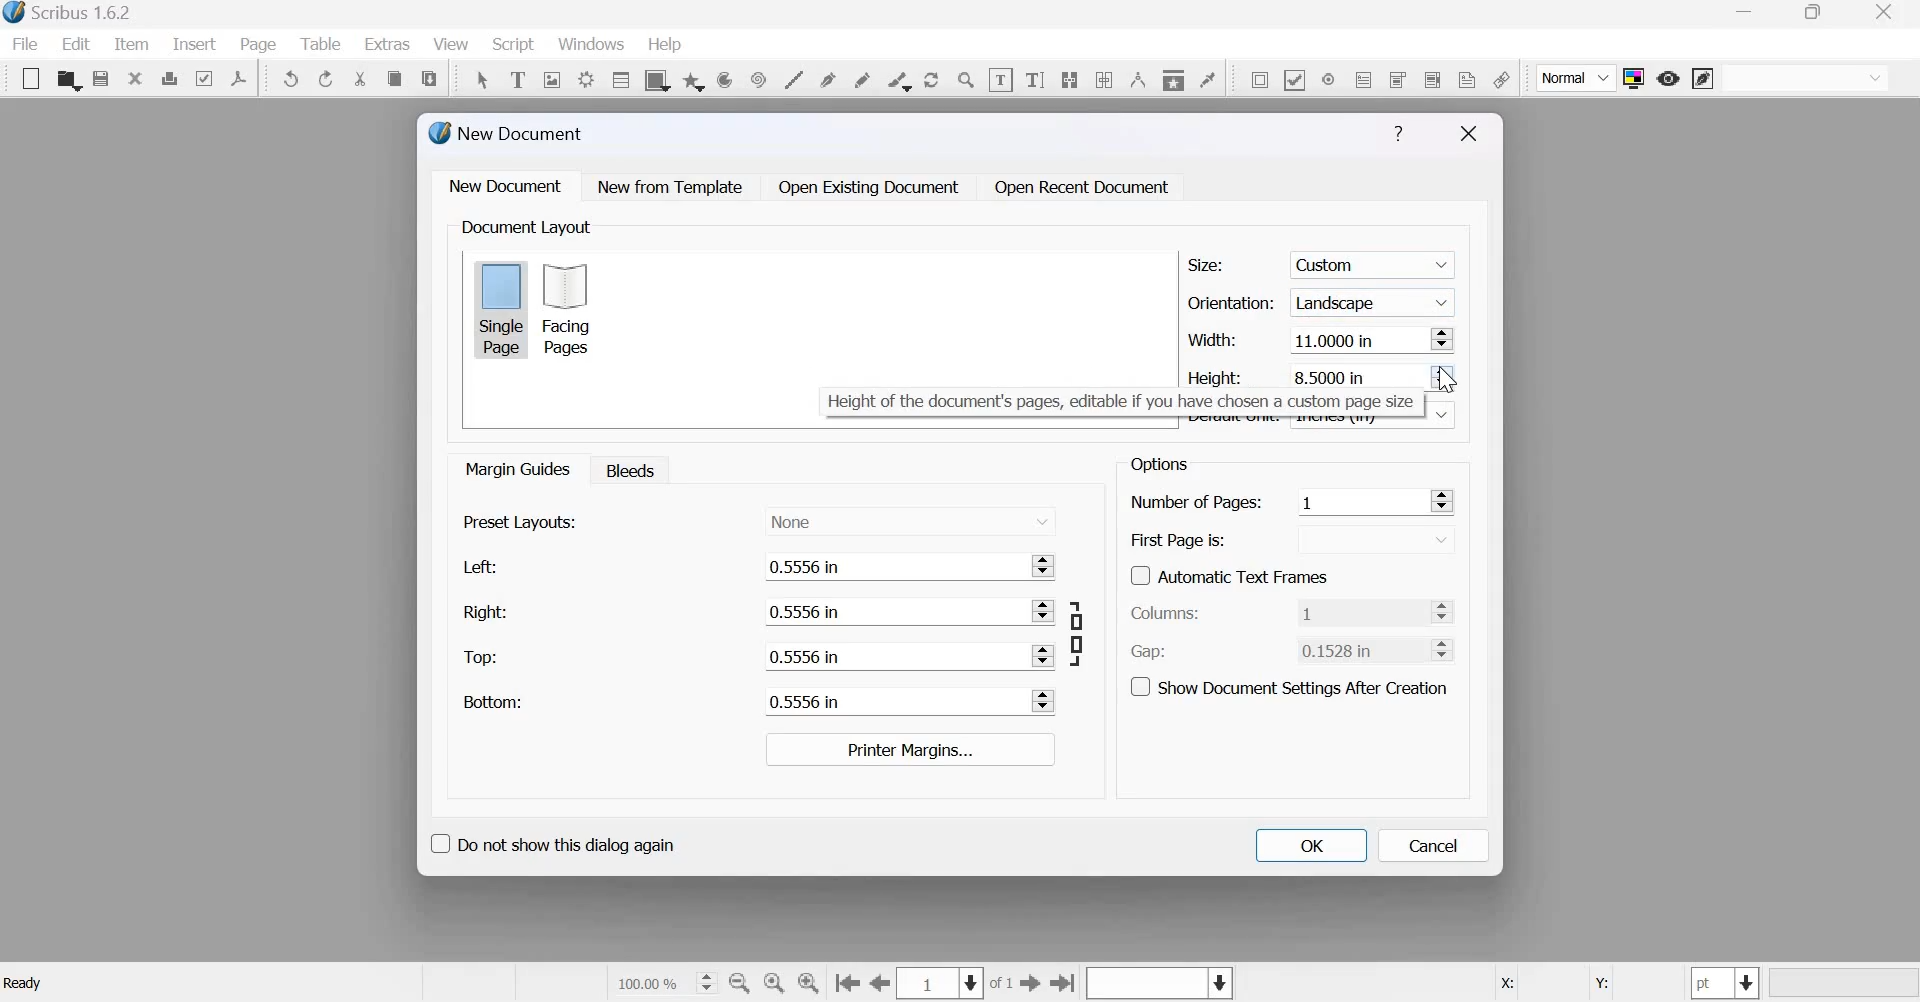 This screenshot has height=1002, width=1920. I want to click on Increase and Decrease, so click(1447, 648).